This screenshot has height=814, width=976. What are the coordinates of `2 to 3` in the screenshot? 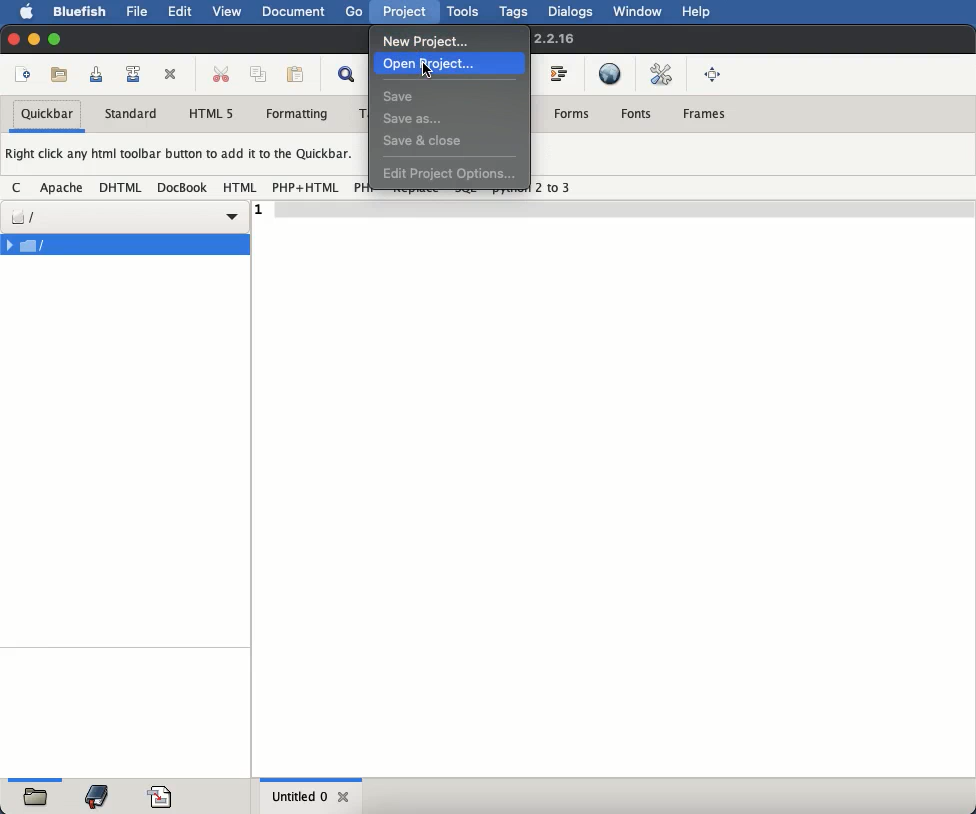 It's located at (554, 192).